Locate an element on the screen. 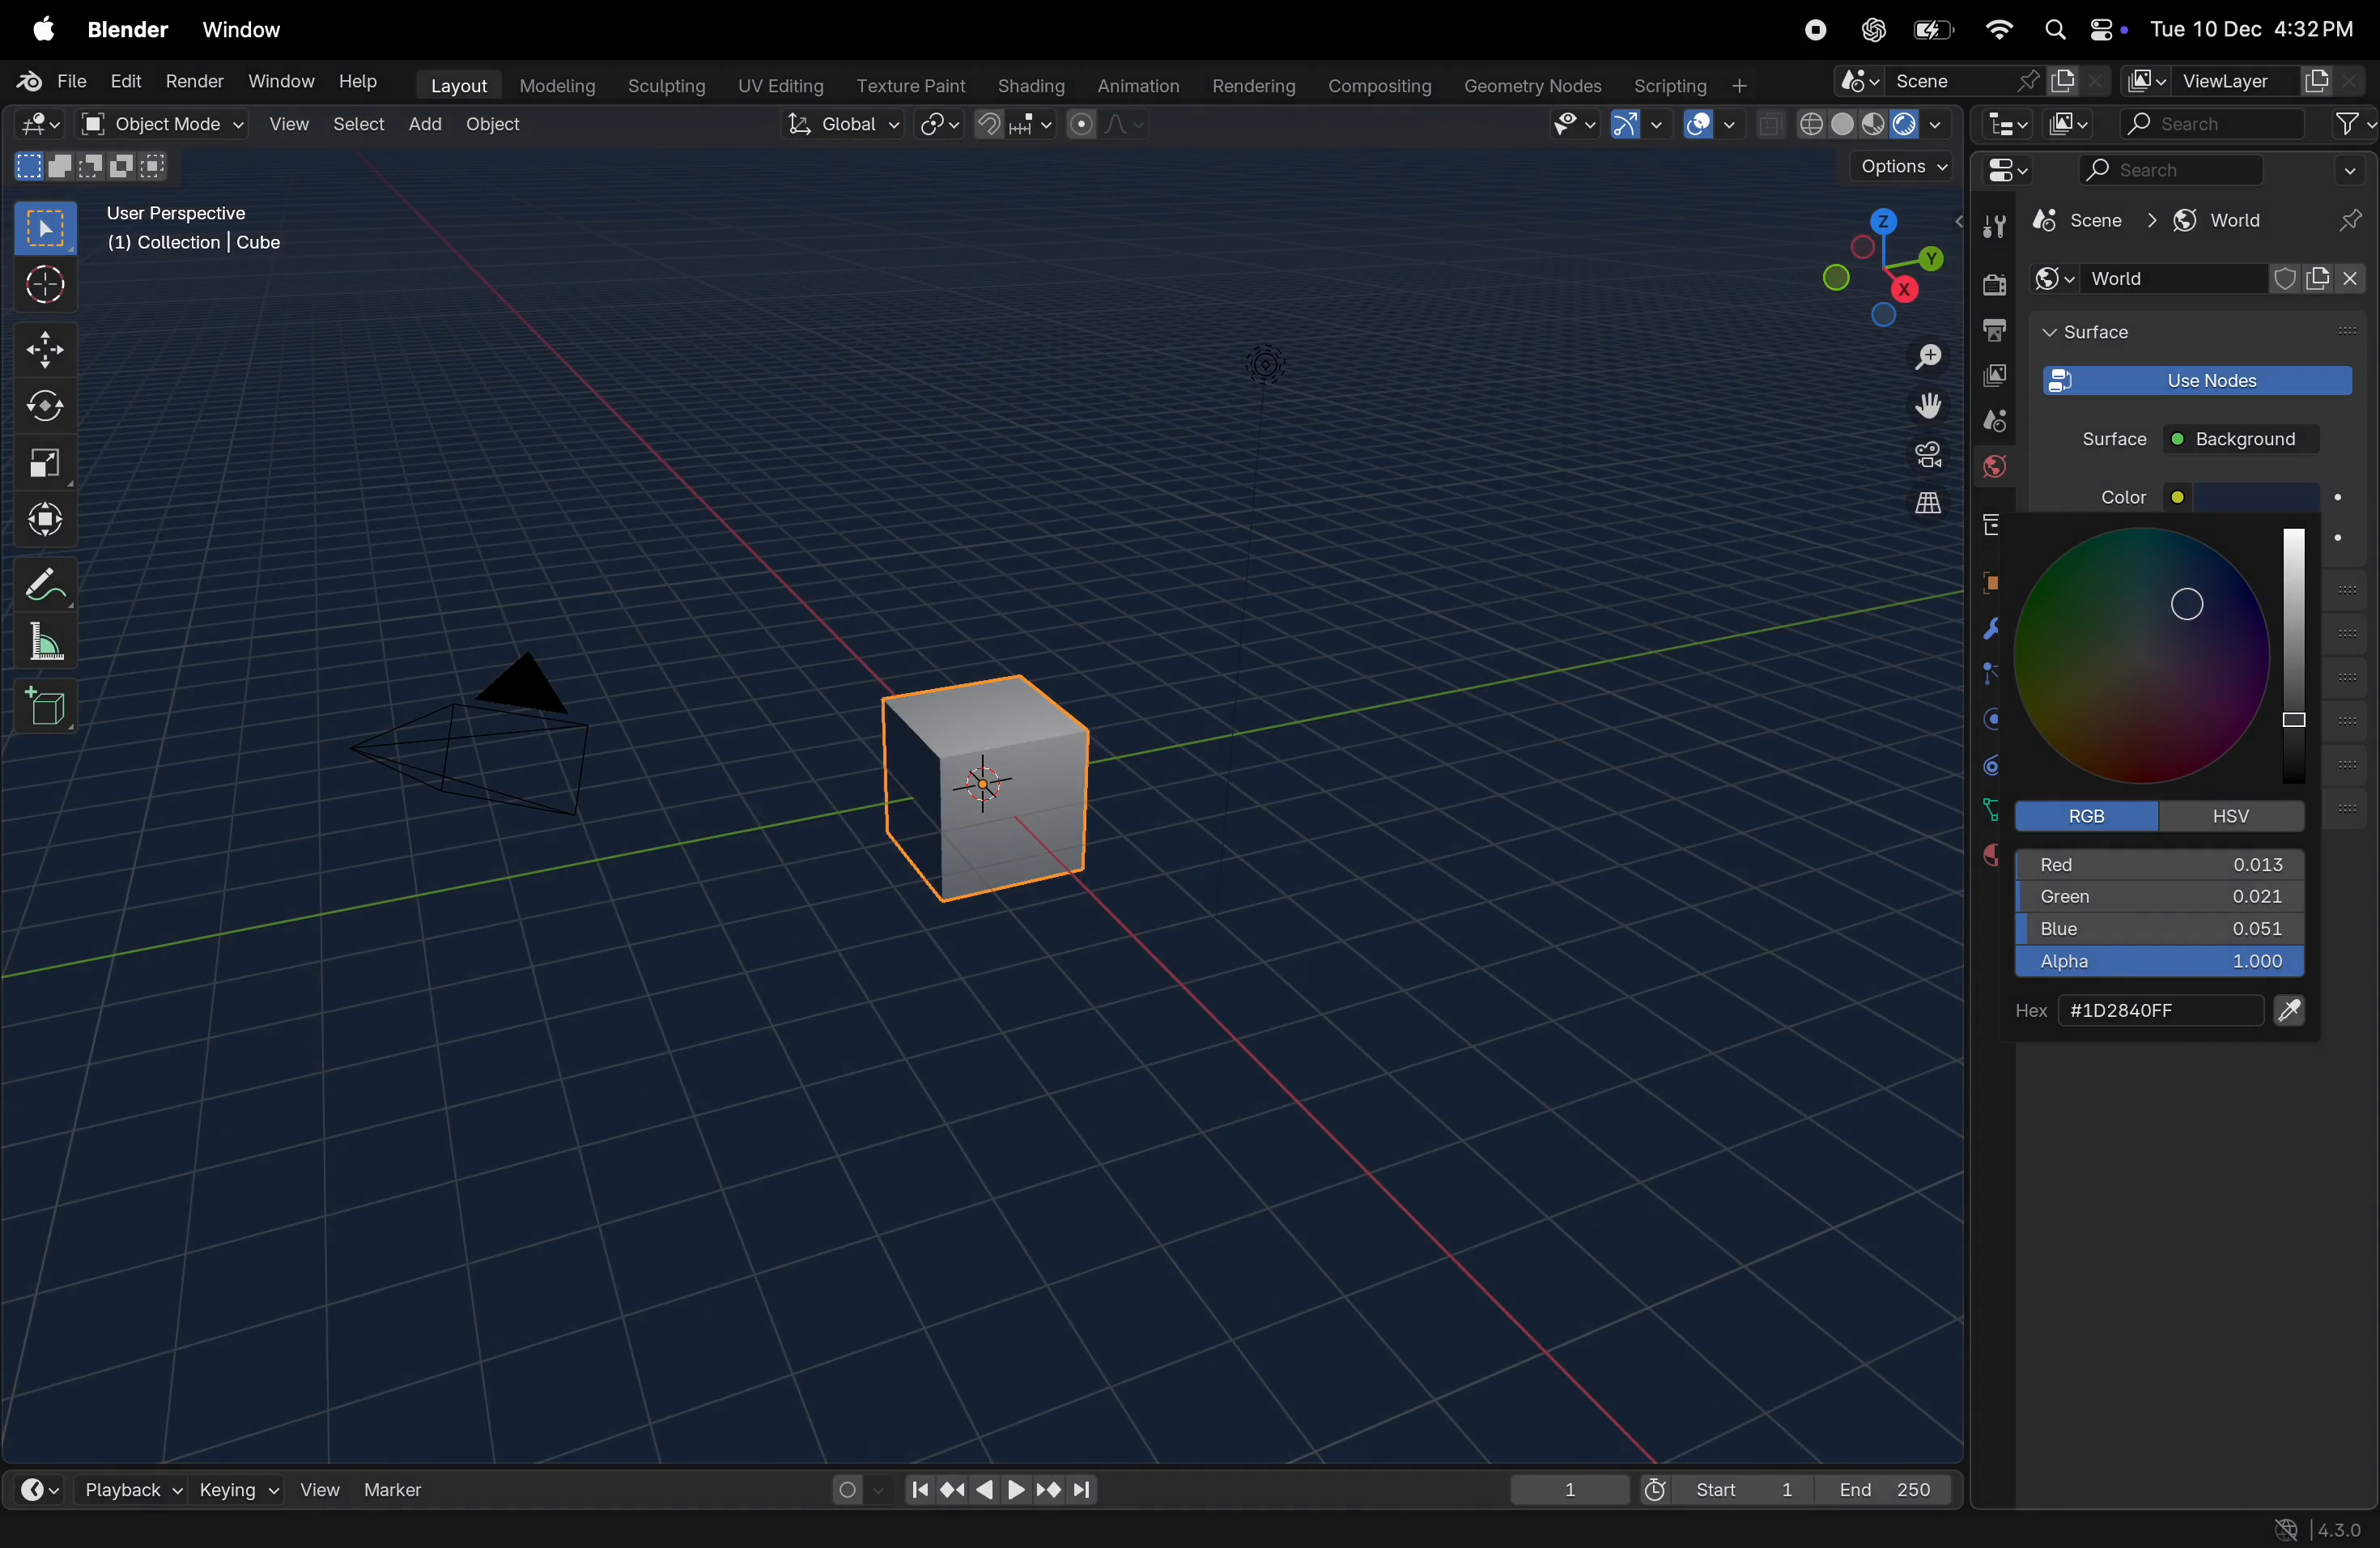 This screenshot has width=2380, height=1548. transform is located at coordinates (50, 408).